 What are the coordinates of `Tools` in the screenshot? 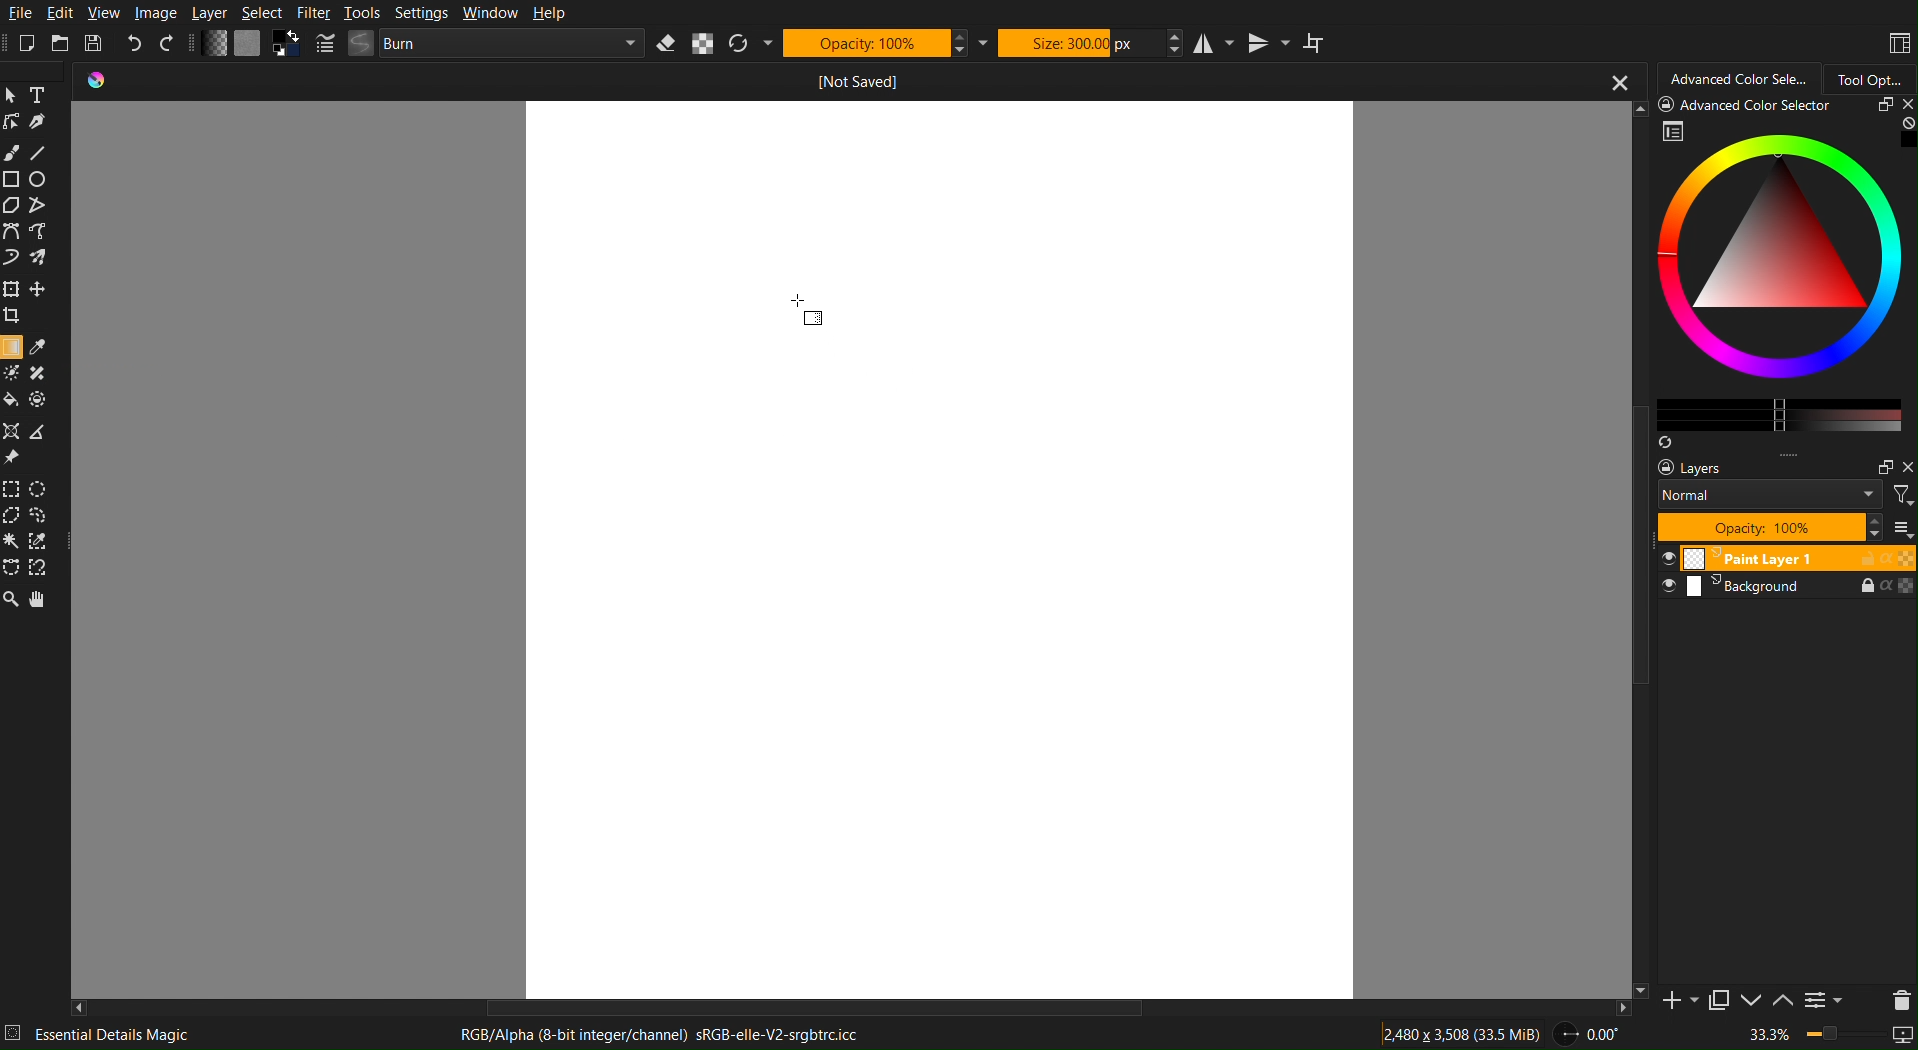 It's located at (362, 13).